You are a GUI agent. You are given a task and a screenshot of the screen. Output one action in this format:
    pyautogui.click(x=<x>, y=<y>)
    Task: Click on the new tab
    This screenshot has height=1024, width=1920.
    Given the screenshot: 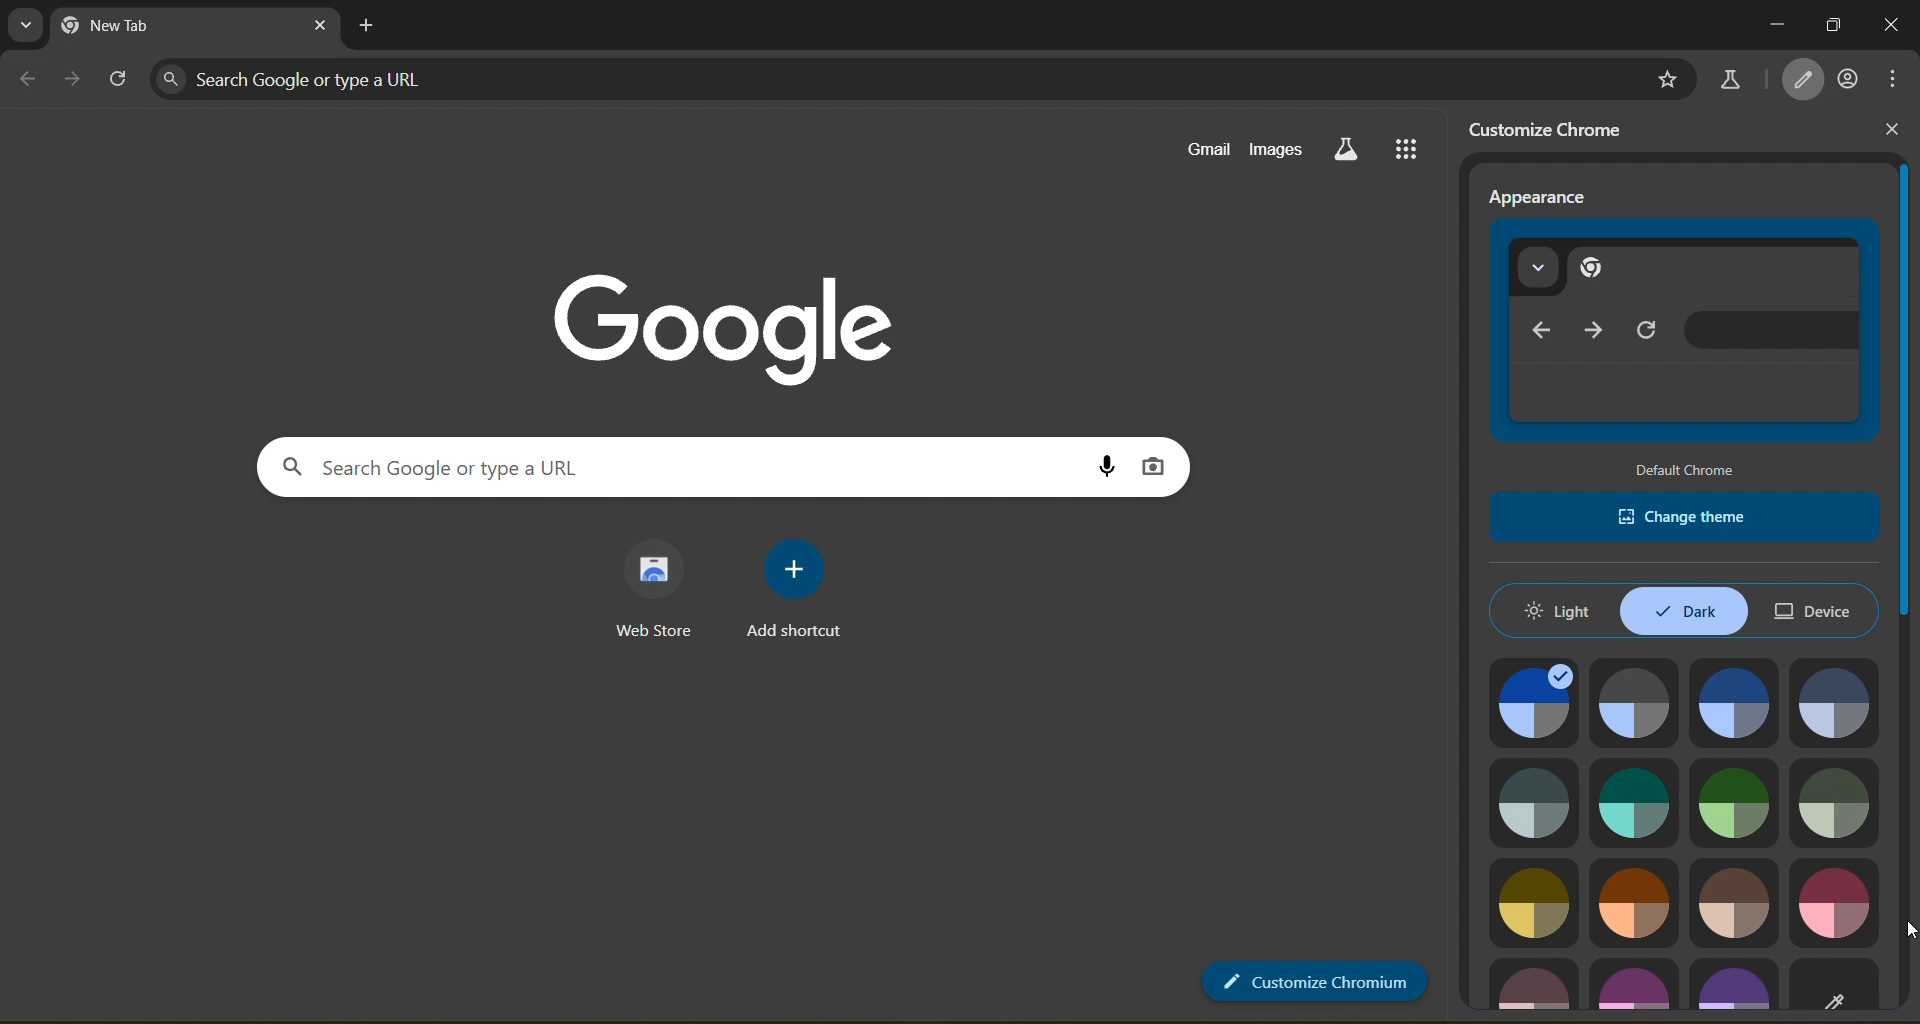 What is the action you would take?
    pyautogui.click(x=370, y=27)
    